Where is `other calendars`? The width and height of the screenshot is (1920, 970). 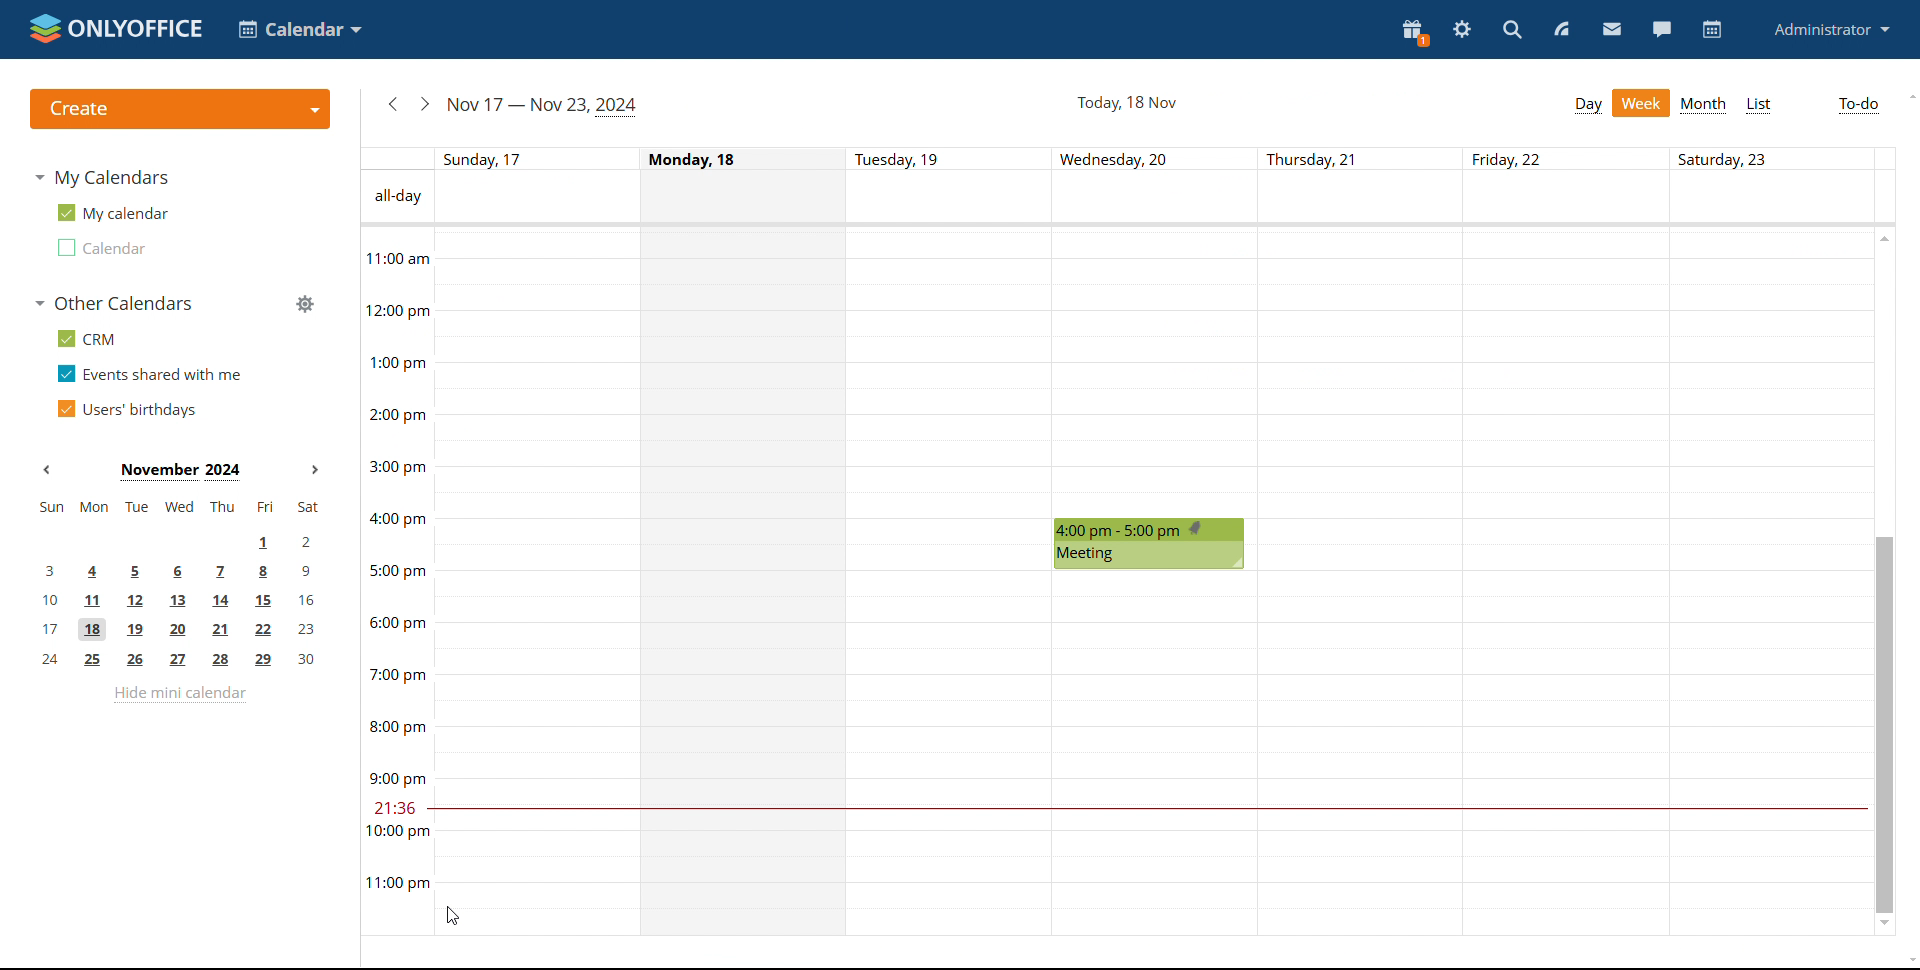
other calendars is located at coordinates (112, 303).